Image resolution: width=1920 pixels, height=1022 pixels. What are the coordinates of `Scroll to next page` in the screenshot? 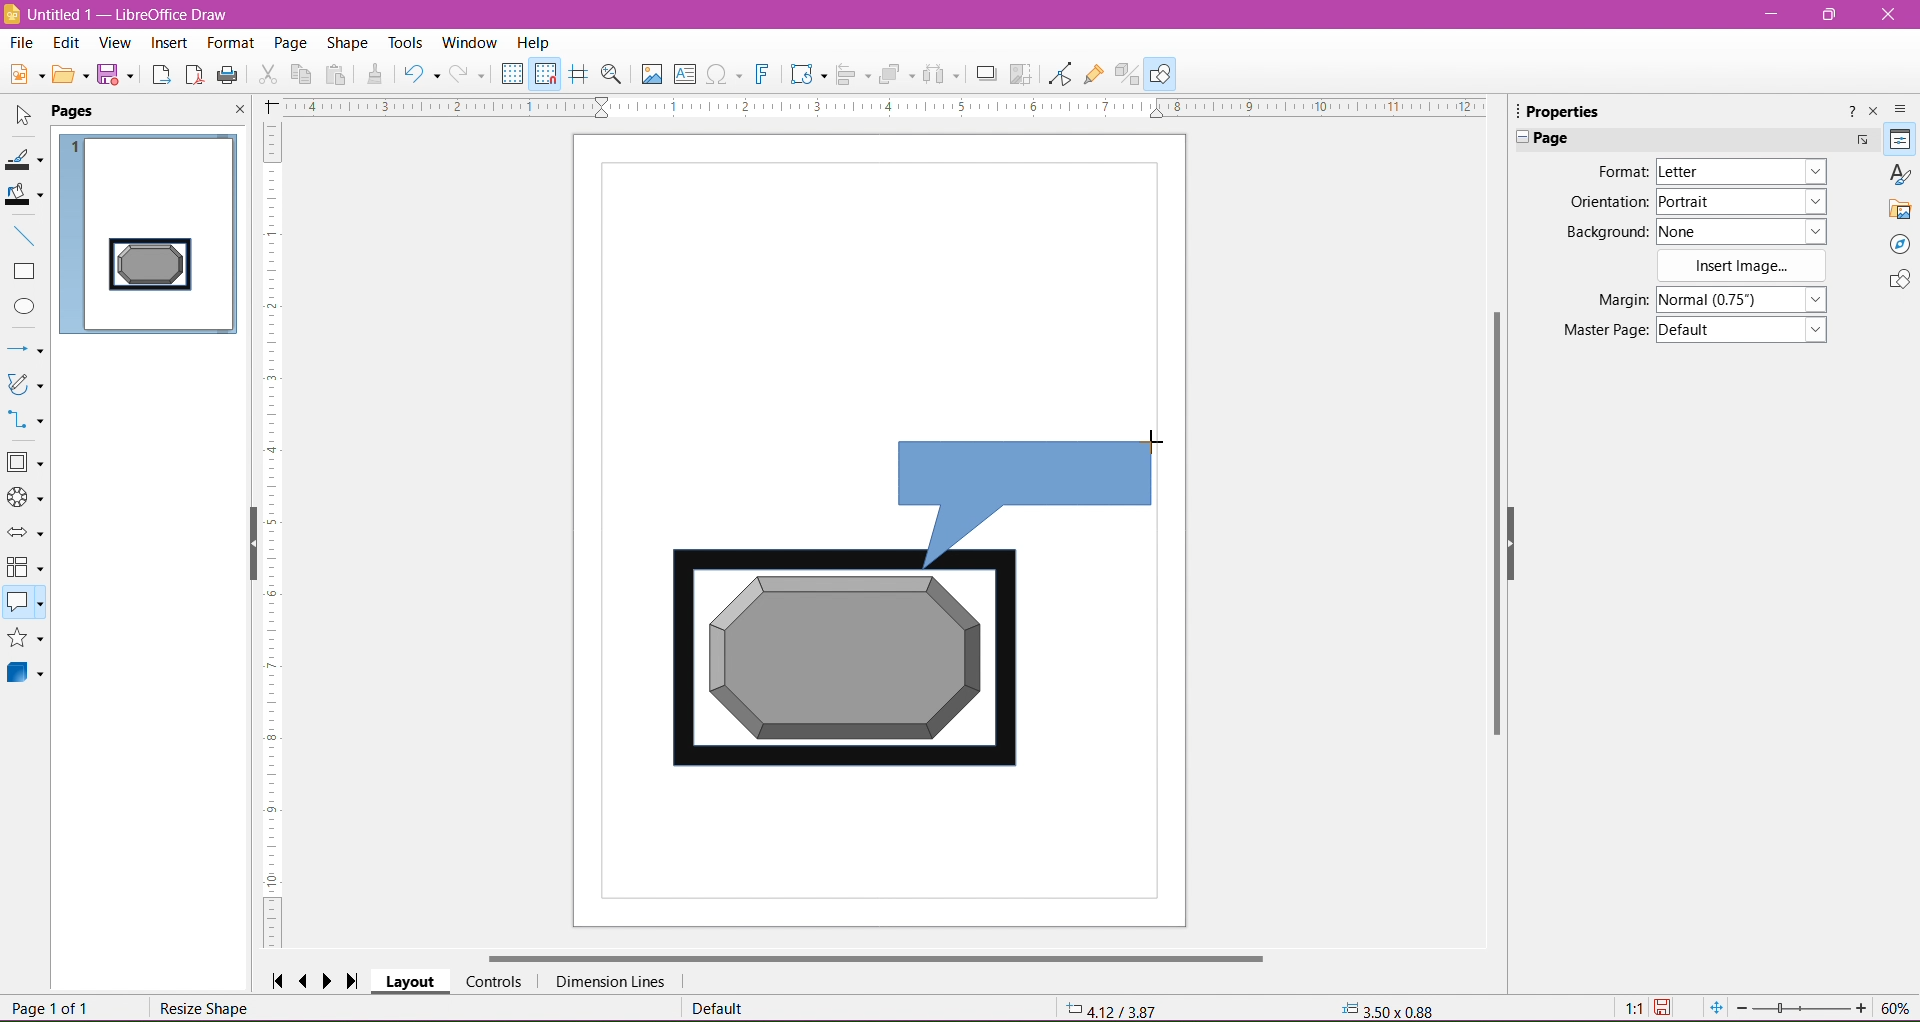 It's located at (332, 980).